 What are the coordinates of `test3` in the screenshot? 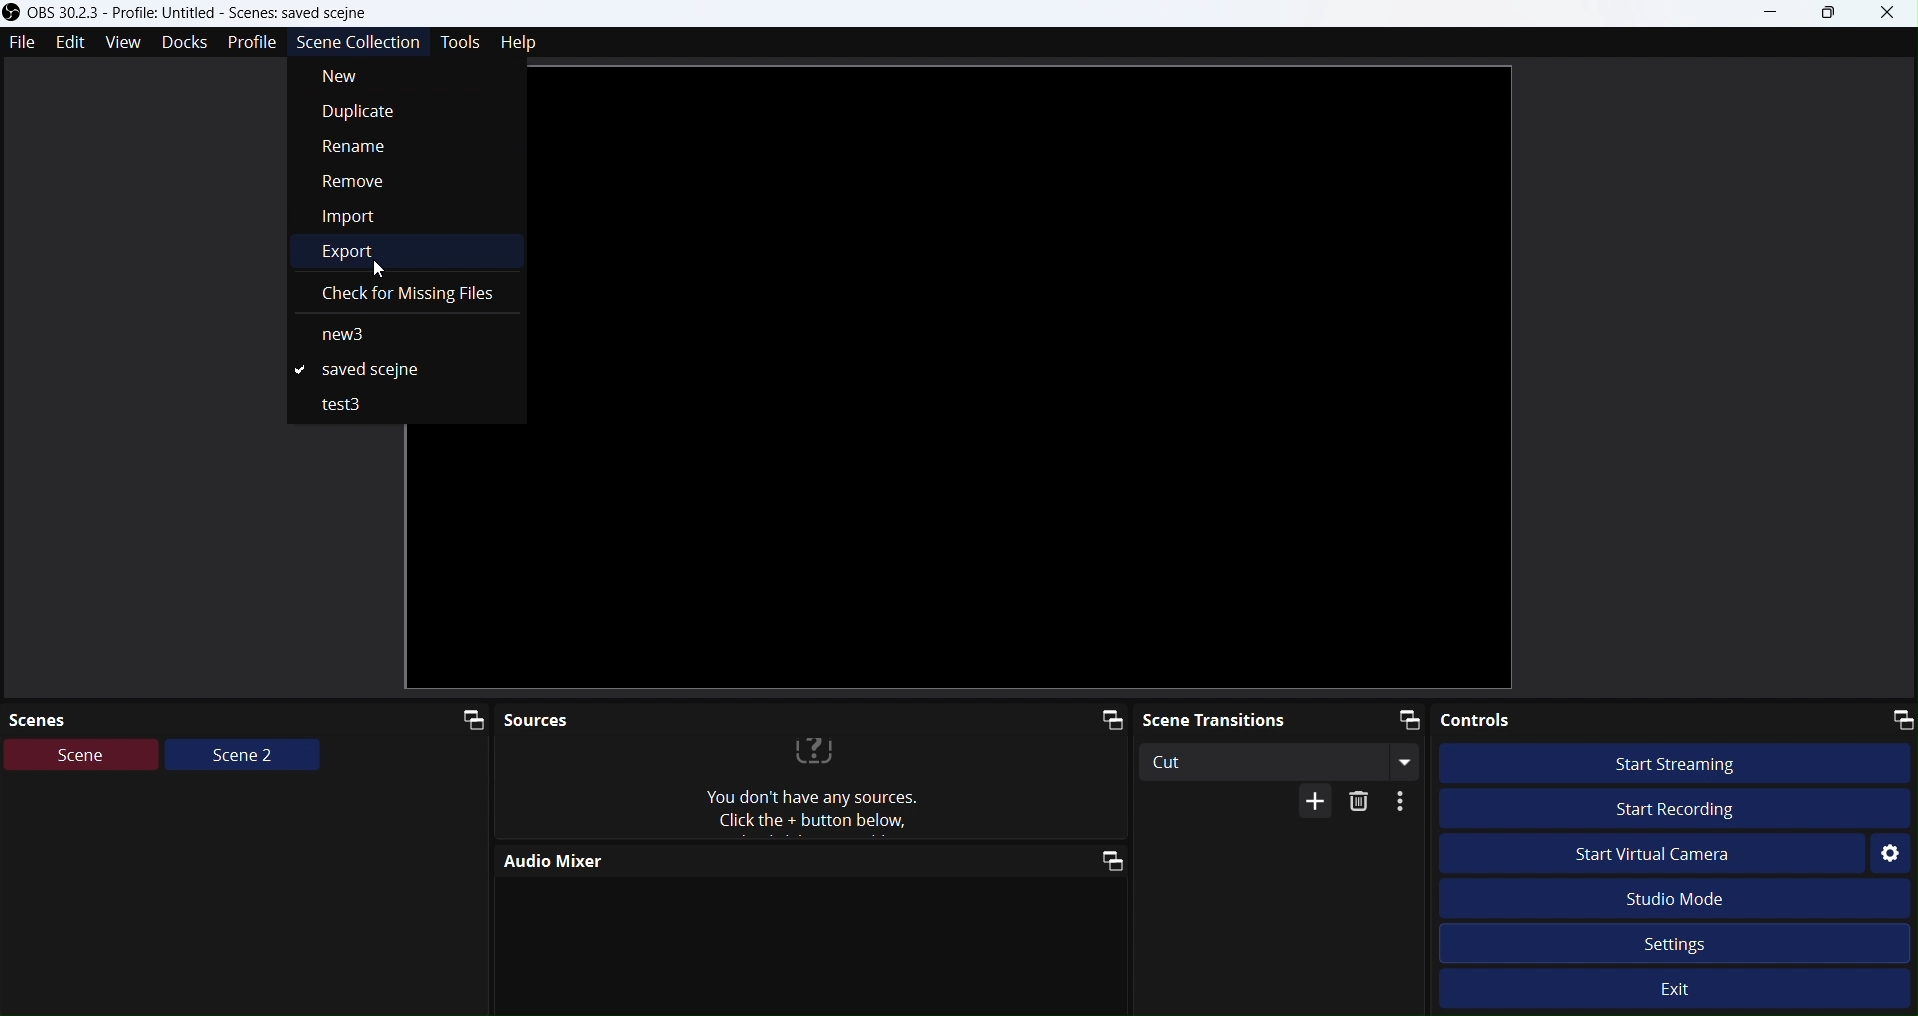 It's located at (341, 405).